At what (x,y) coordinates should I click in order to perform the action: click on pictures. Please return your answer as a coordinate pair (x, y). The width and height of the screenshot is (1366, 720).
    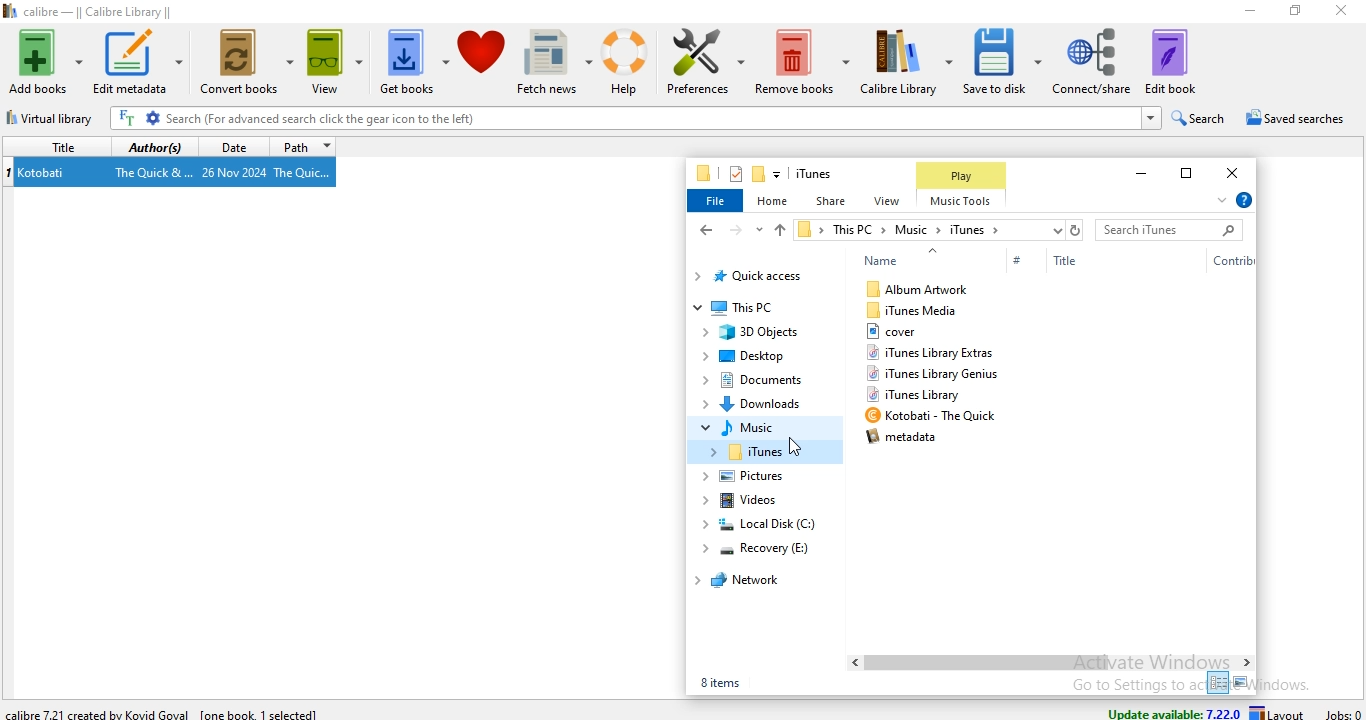
    Looking at the image, I should click on (748, 476).